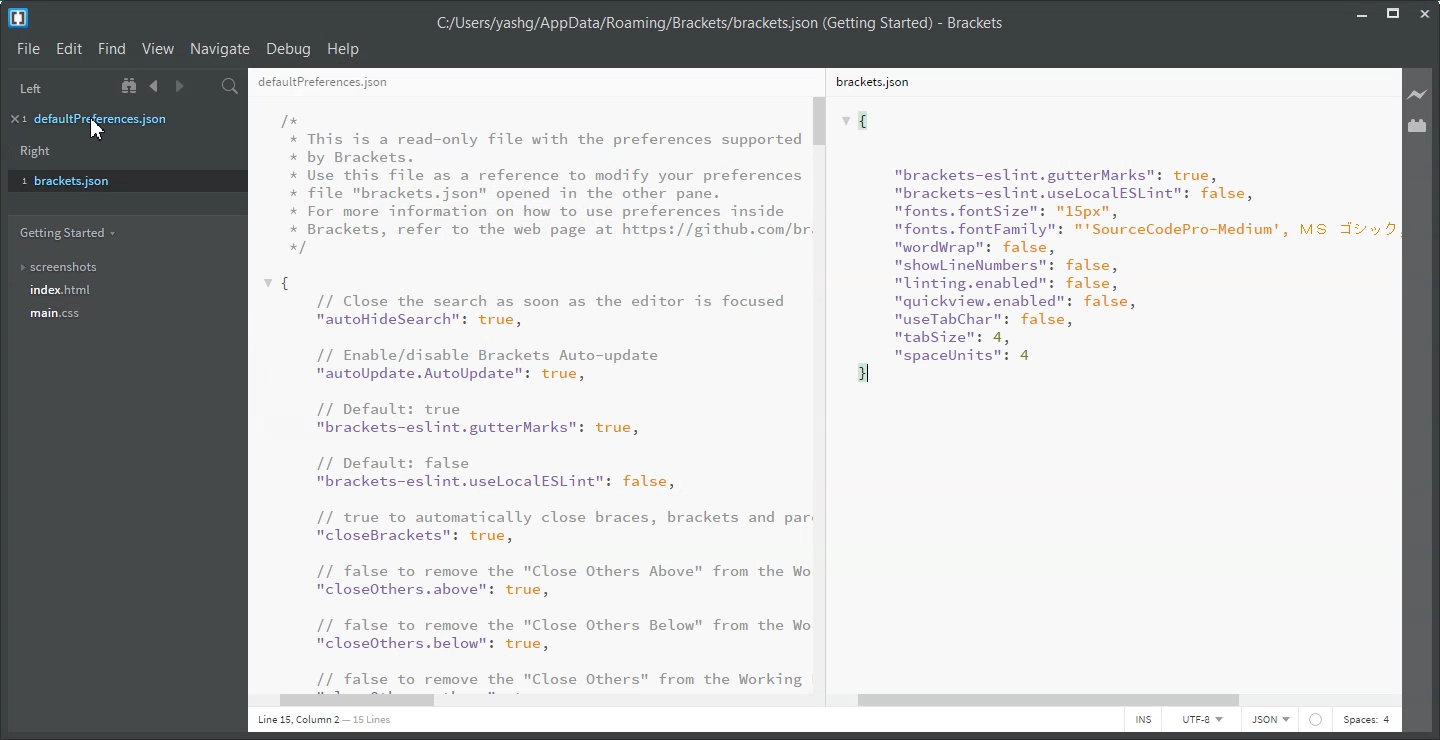 This screenshot has height=740, width=1440. I want to click on Text, so click(324, 720).